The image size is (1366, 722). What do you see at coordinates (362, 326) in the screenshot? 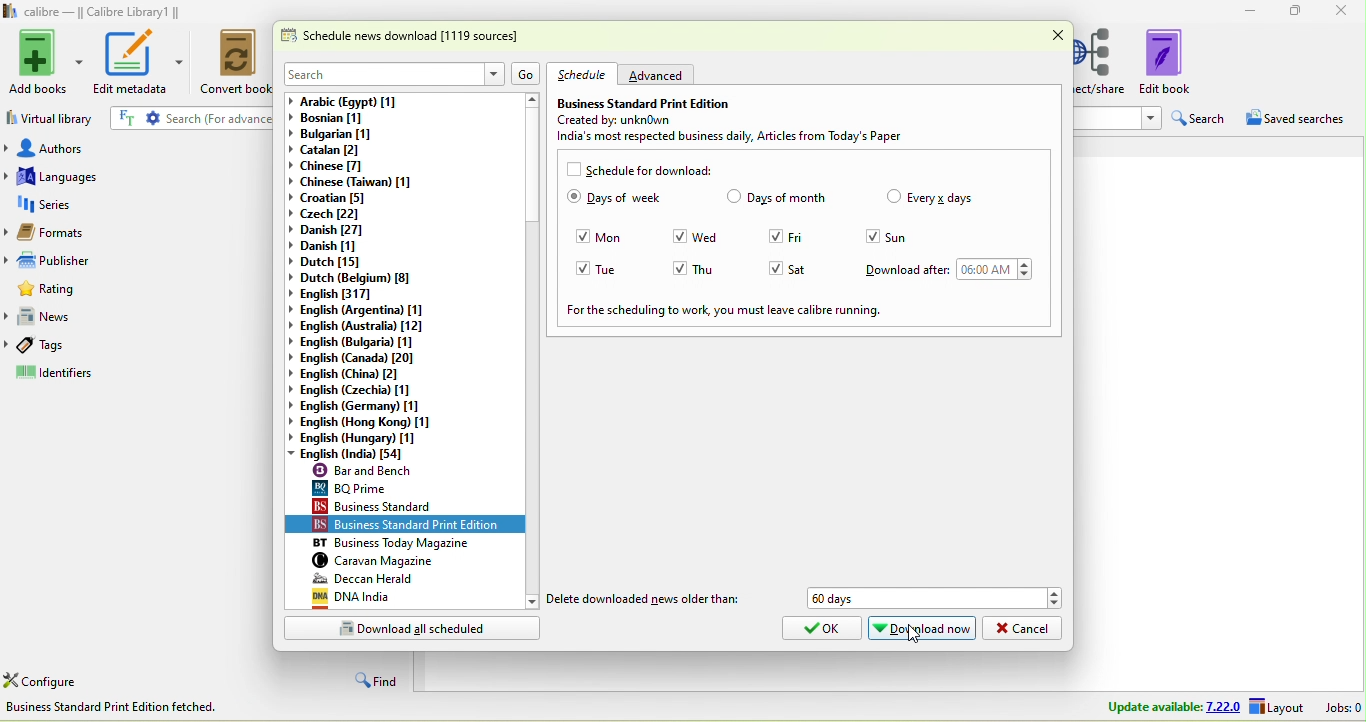
I see `english (australia)[12]` at bounding box center [362, 326].